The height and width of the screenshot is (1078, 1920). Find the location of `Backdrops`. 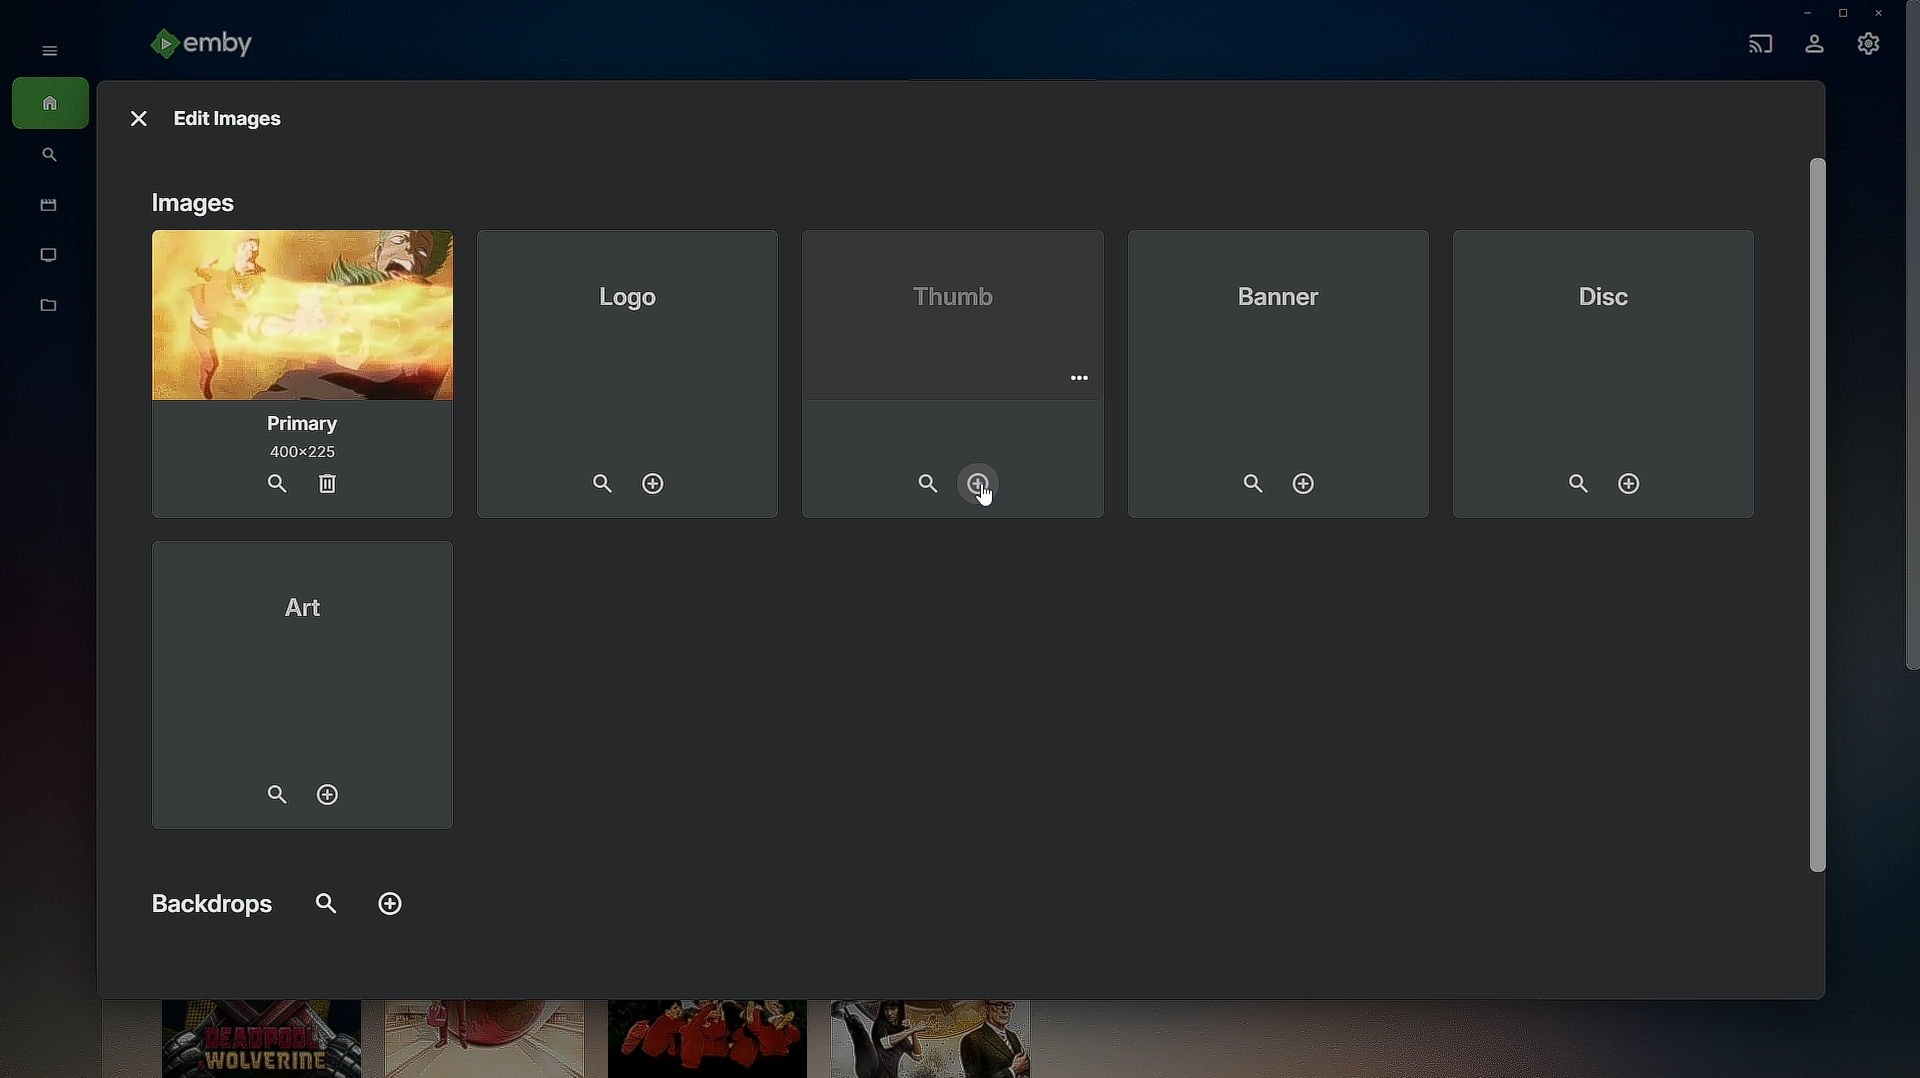

Backdrops is located at coordinates (211, 901).